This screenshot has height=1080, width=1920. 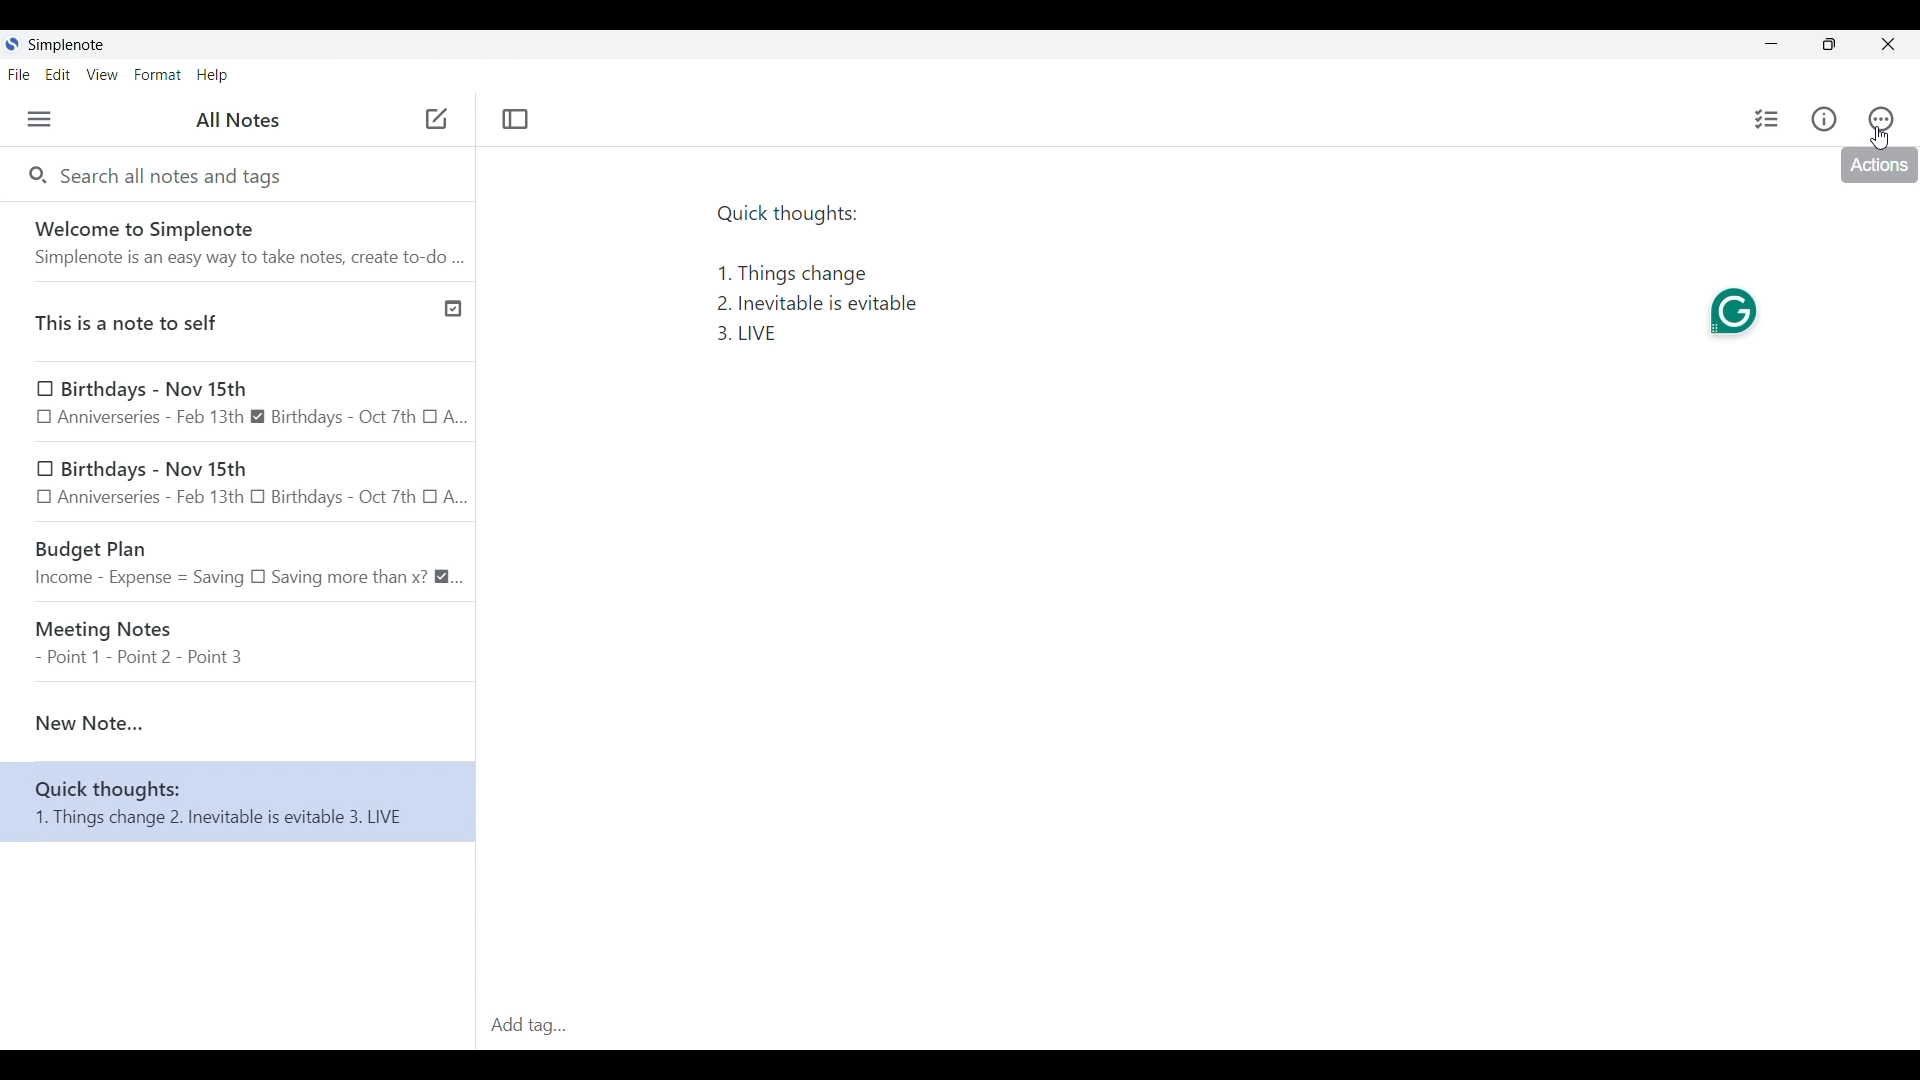 I want to click on View menu, so click(x=103, y=74).